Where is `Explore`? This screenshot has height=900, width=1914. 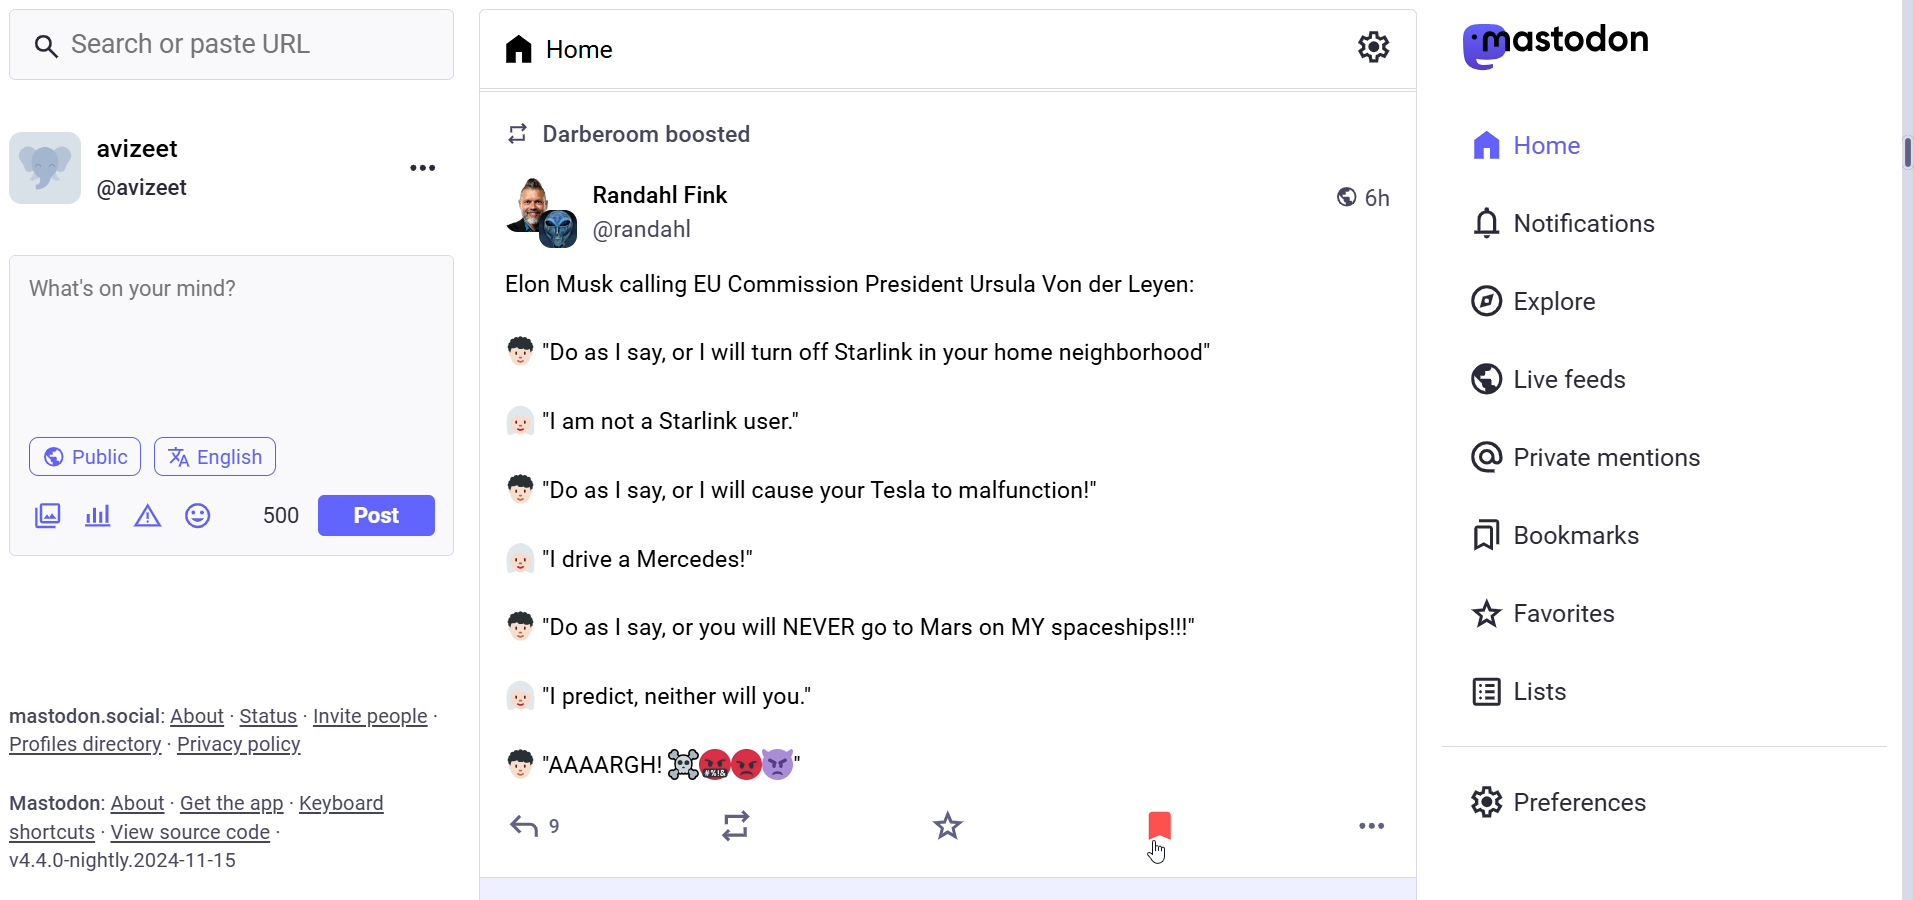
Explore is located at coordinates (1530, 302).